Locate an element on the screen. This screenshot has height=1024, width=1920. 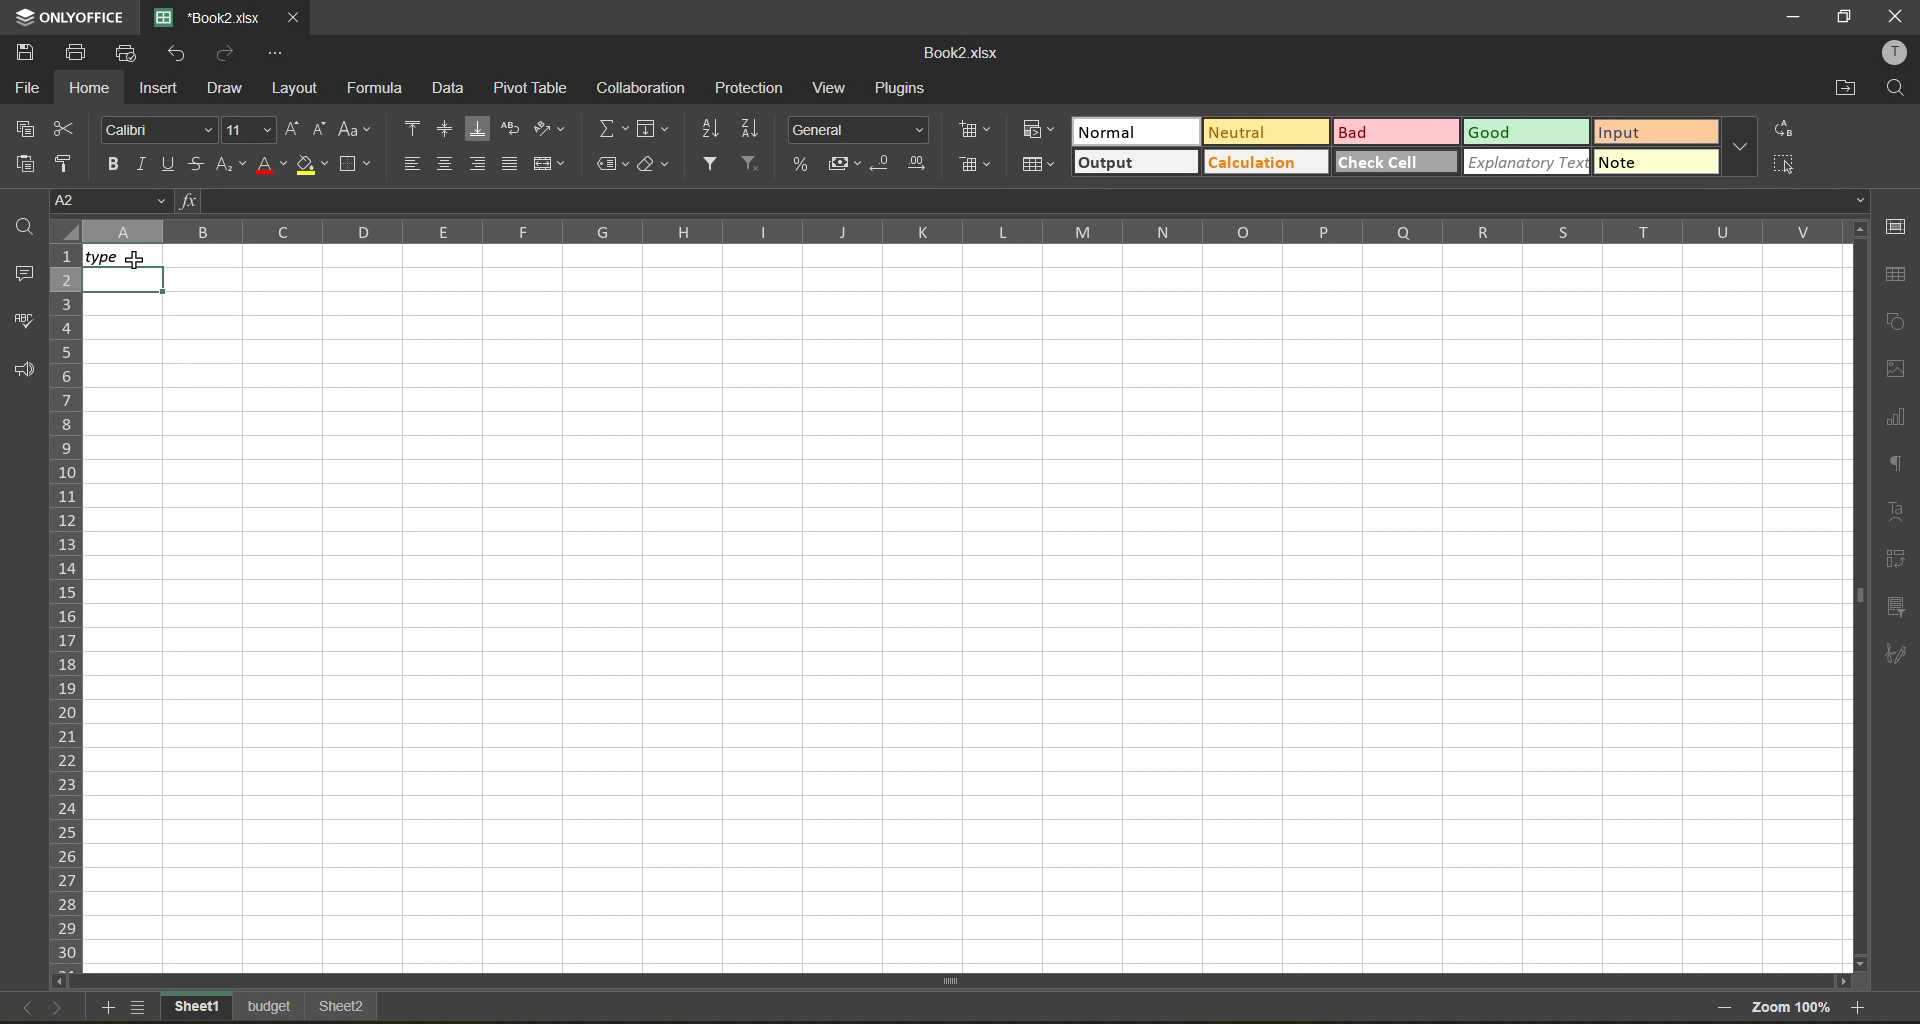
align left is located at coordinates (412, 164).